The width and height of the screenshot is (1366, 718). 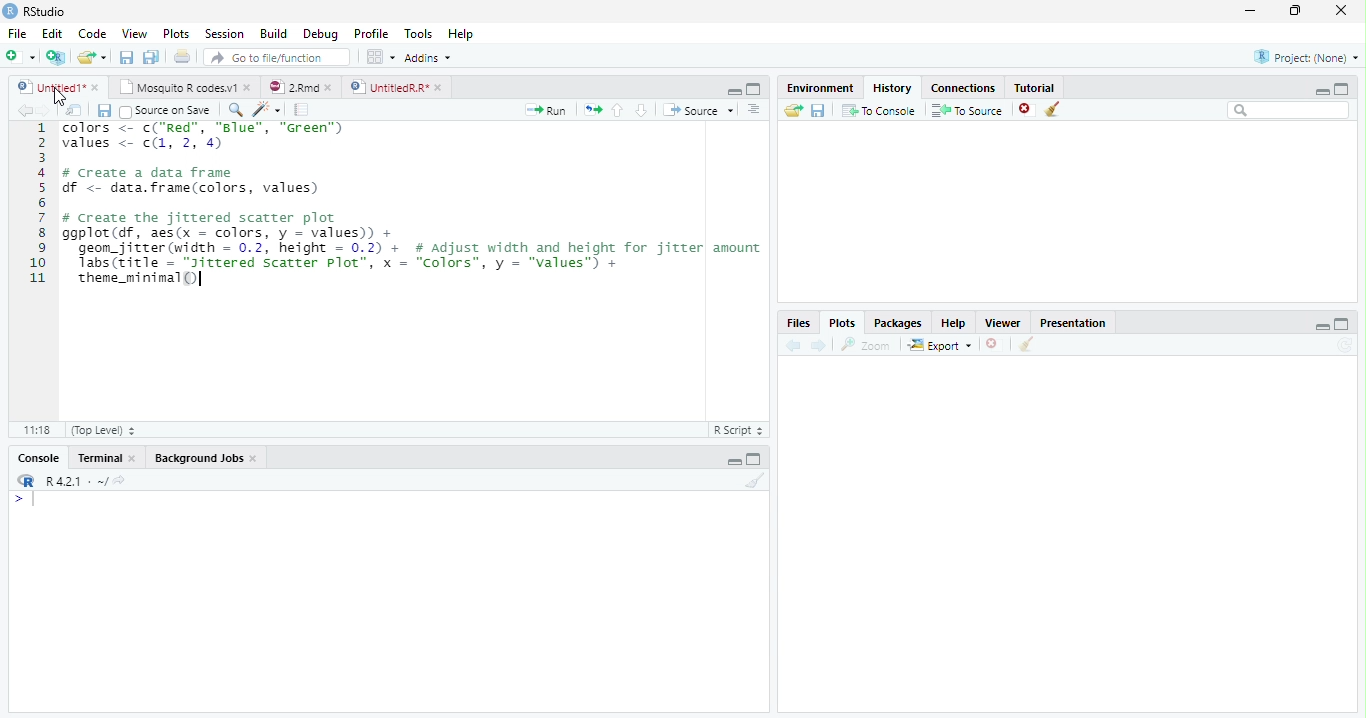 What do you see at coordinates (121, 480) in the screenshot?
I see `View the current working directory` at bounding box center [121, 480].